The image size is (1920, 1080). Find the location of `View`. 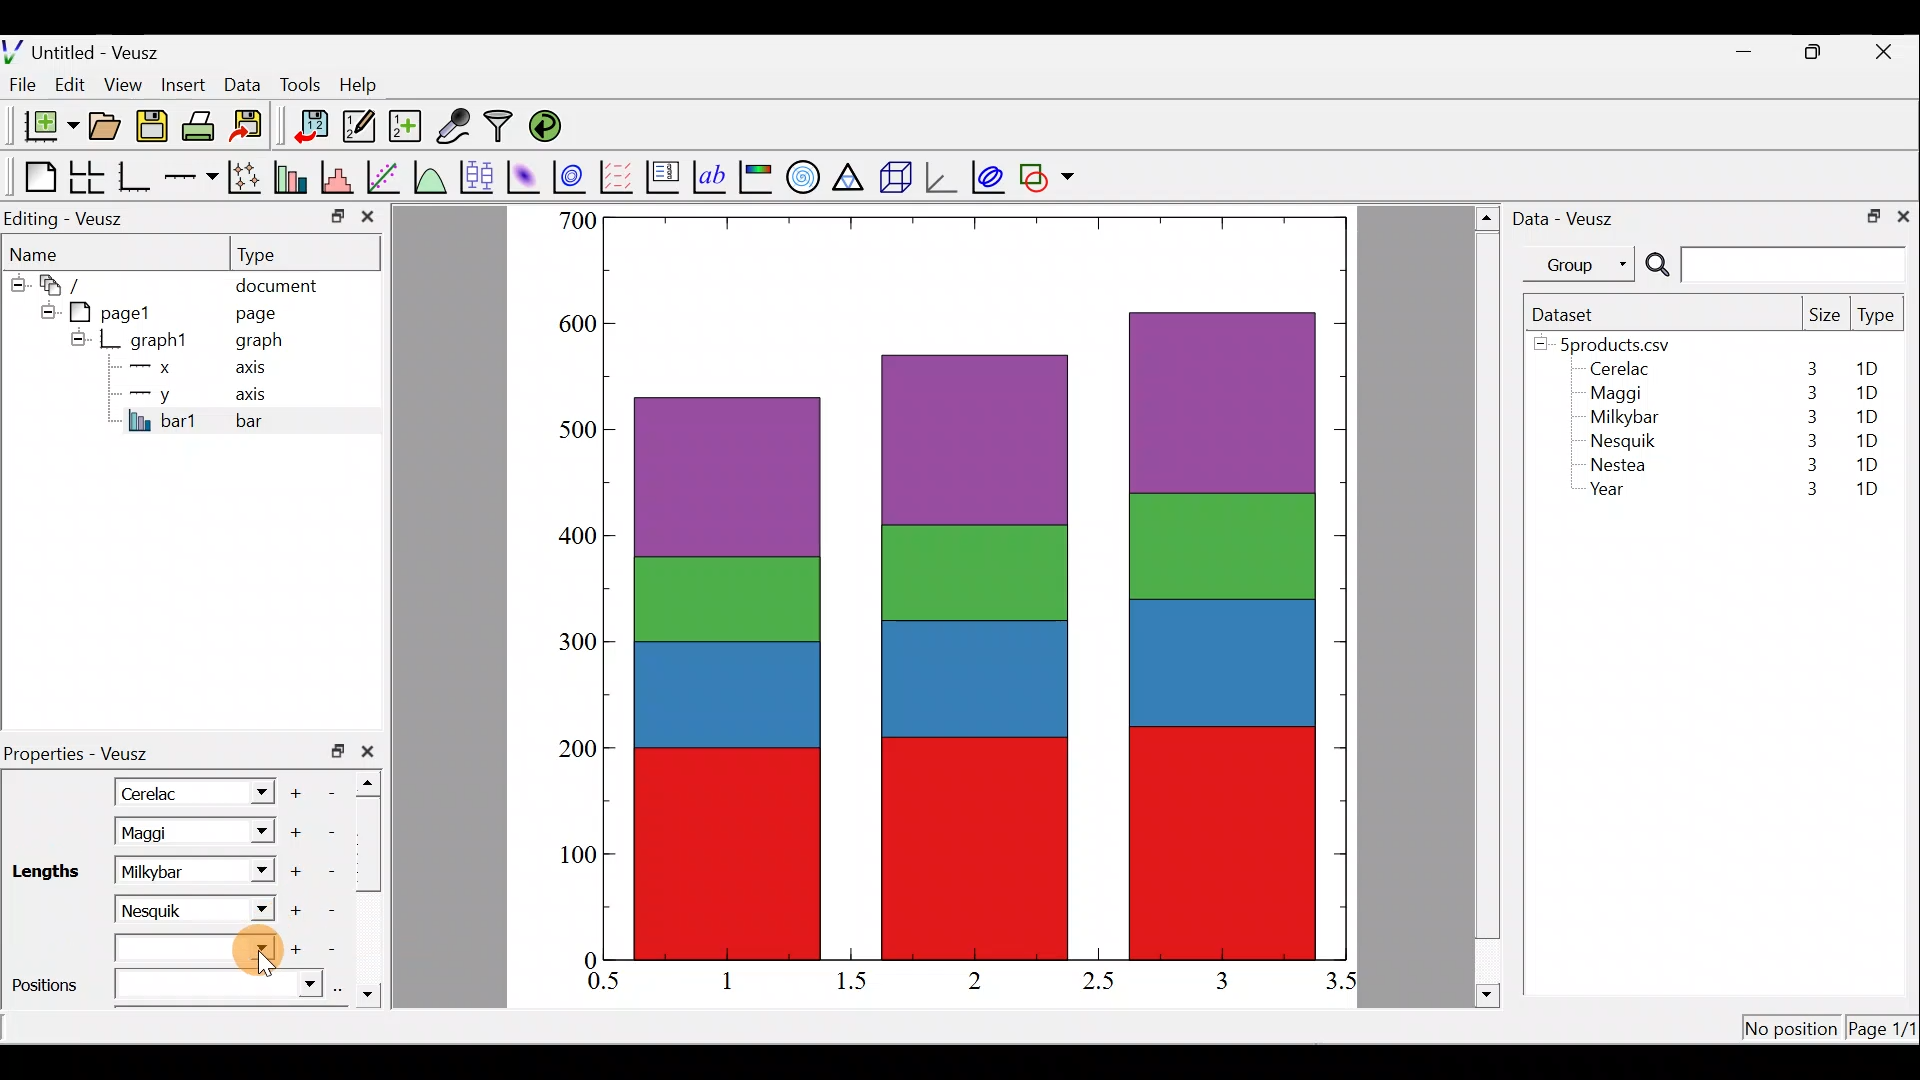

View is located at coordinates (127, 80).